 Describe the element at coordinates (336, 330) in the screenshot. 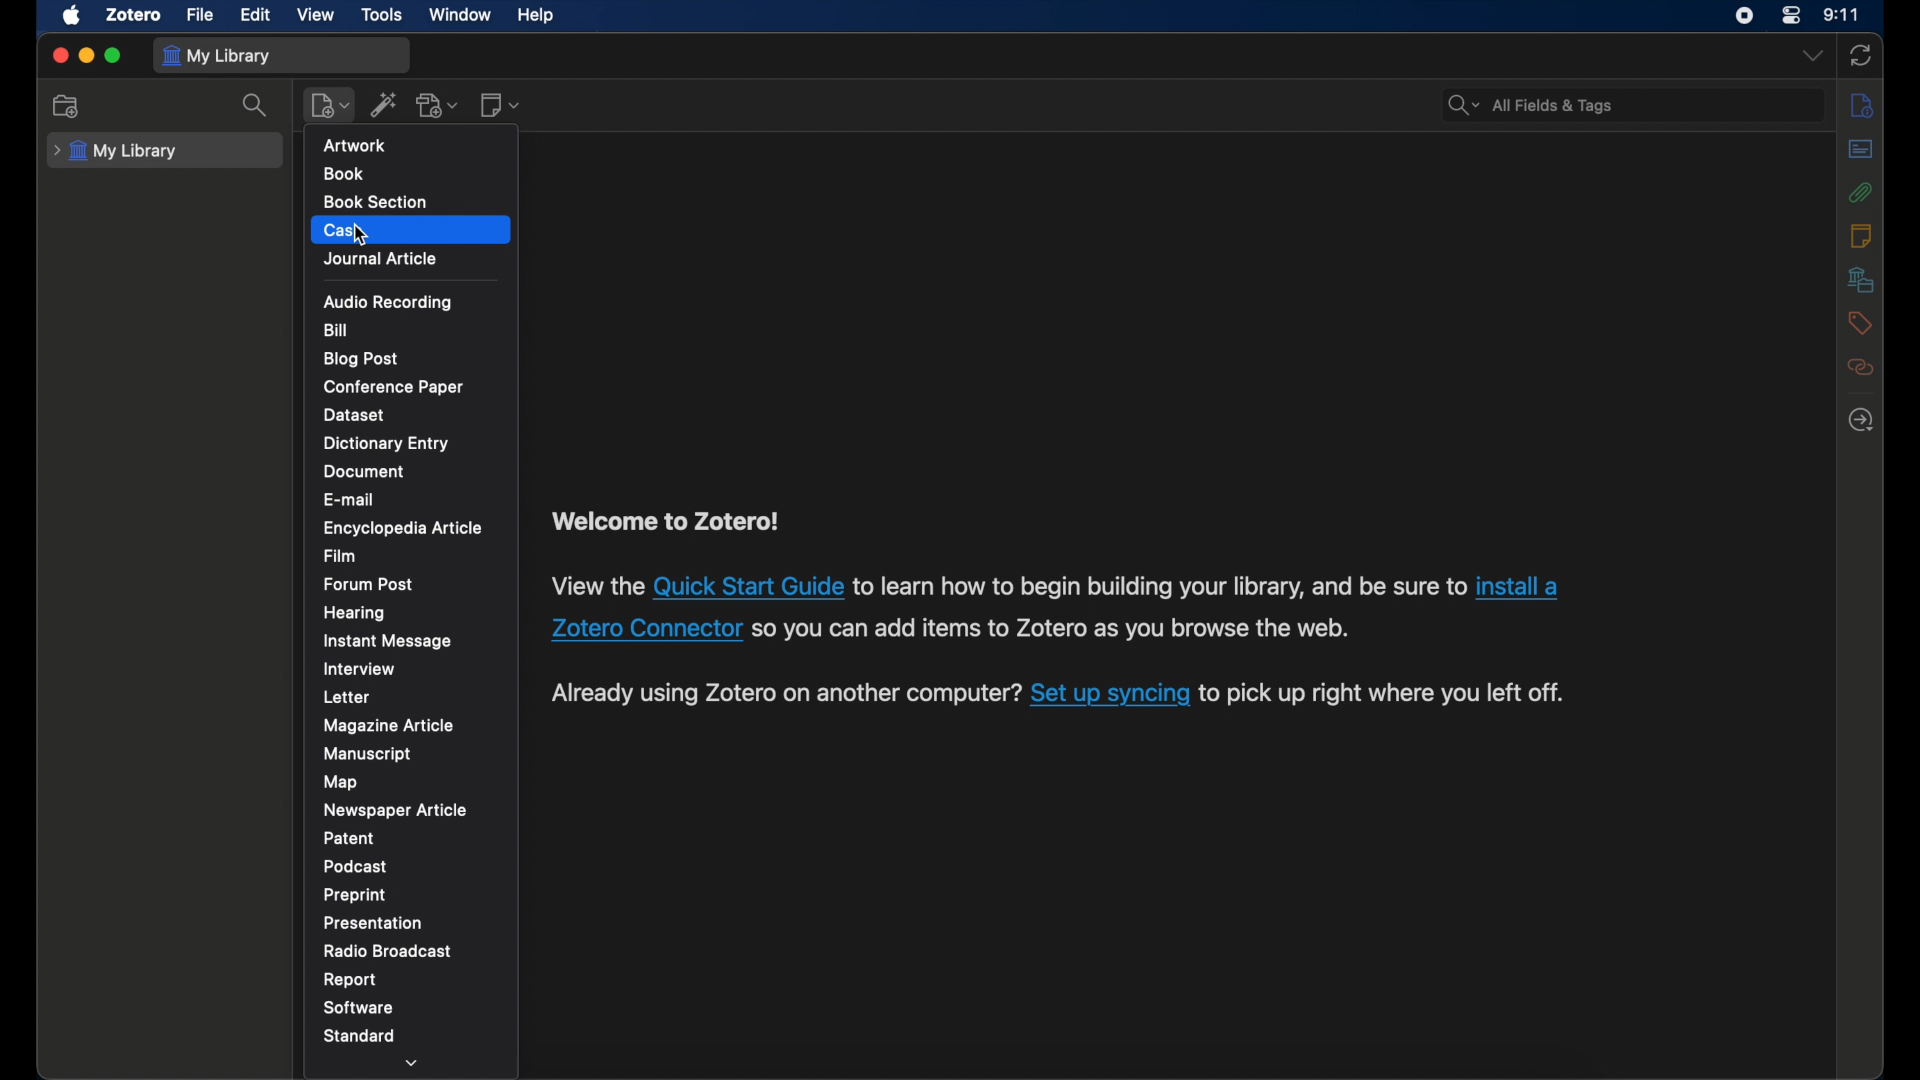

I see `bill` at that location.